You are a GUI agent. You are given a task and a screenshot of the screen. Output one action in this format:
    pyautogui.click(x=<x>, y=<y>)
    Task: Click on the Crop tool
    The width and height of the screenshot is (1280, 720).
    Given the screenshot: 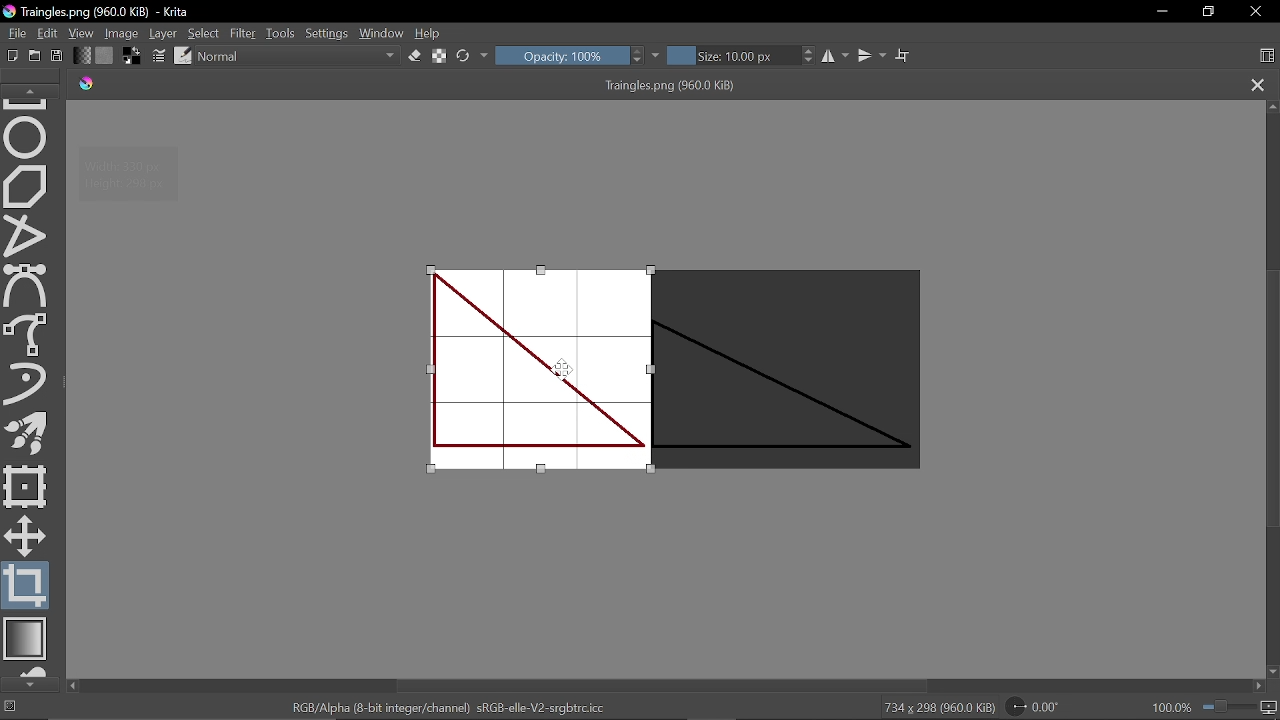 What is the action you would take?
    pyautogui.click(x=26, y=586)
    